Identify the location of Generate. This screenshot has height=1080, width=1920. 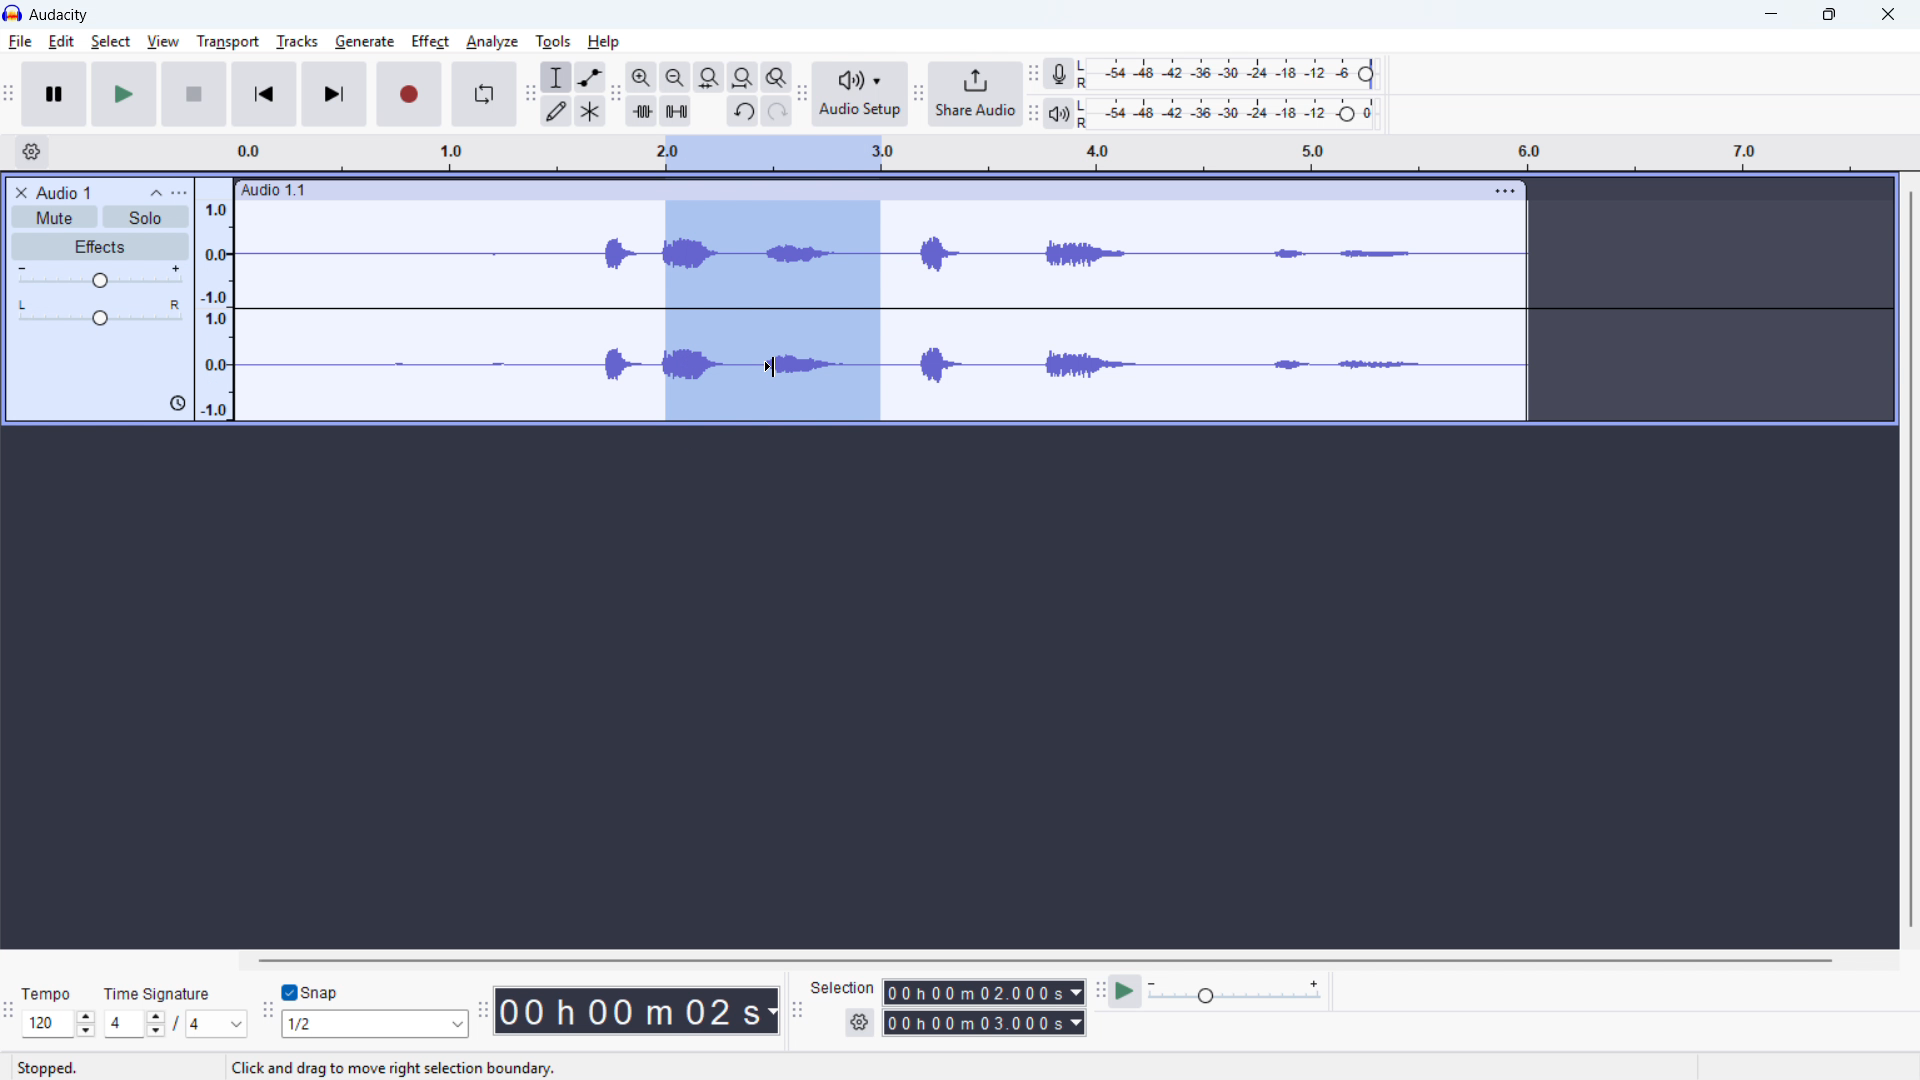
(363, 42).